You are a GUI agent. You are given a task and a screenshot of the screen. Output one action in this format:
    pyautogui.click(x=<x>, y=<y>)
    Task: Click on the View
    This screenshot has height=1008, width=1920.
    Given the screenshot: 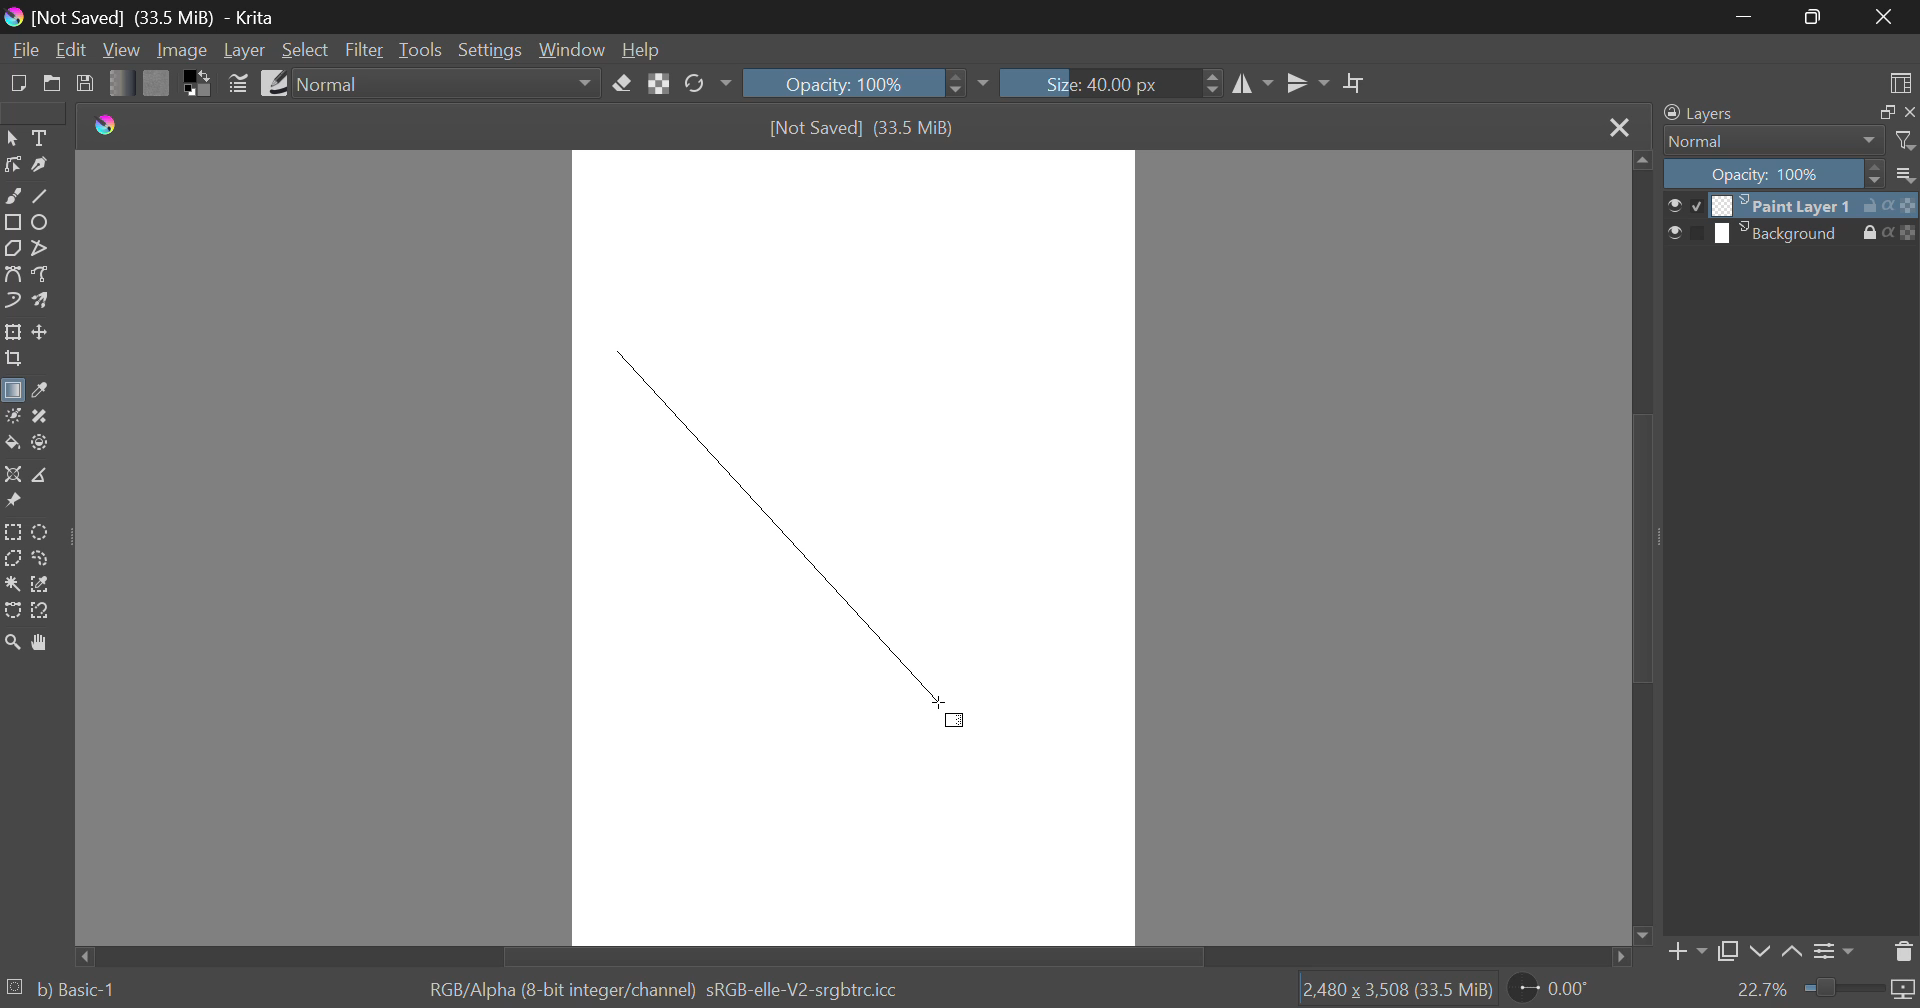 What is the action you would take?
    pyautogui.click(x=122, y=50)
    